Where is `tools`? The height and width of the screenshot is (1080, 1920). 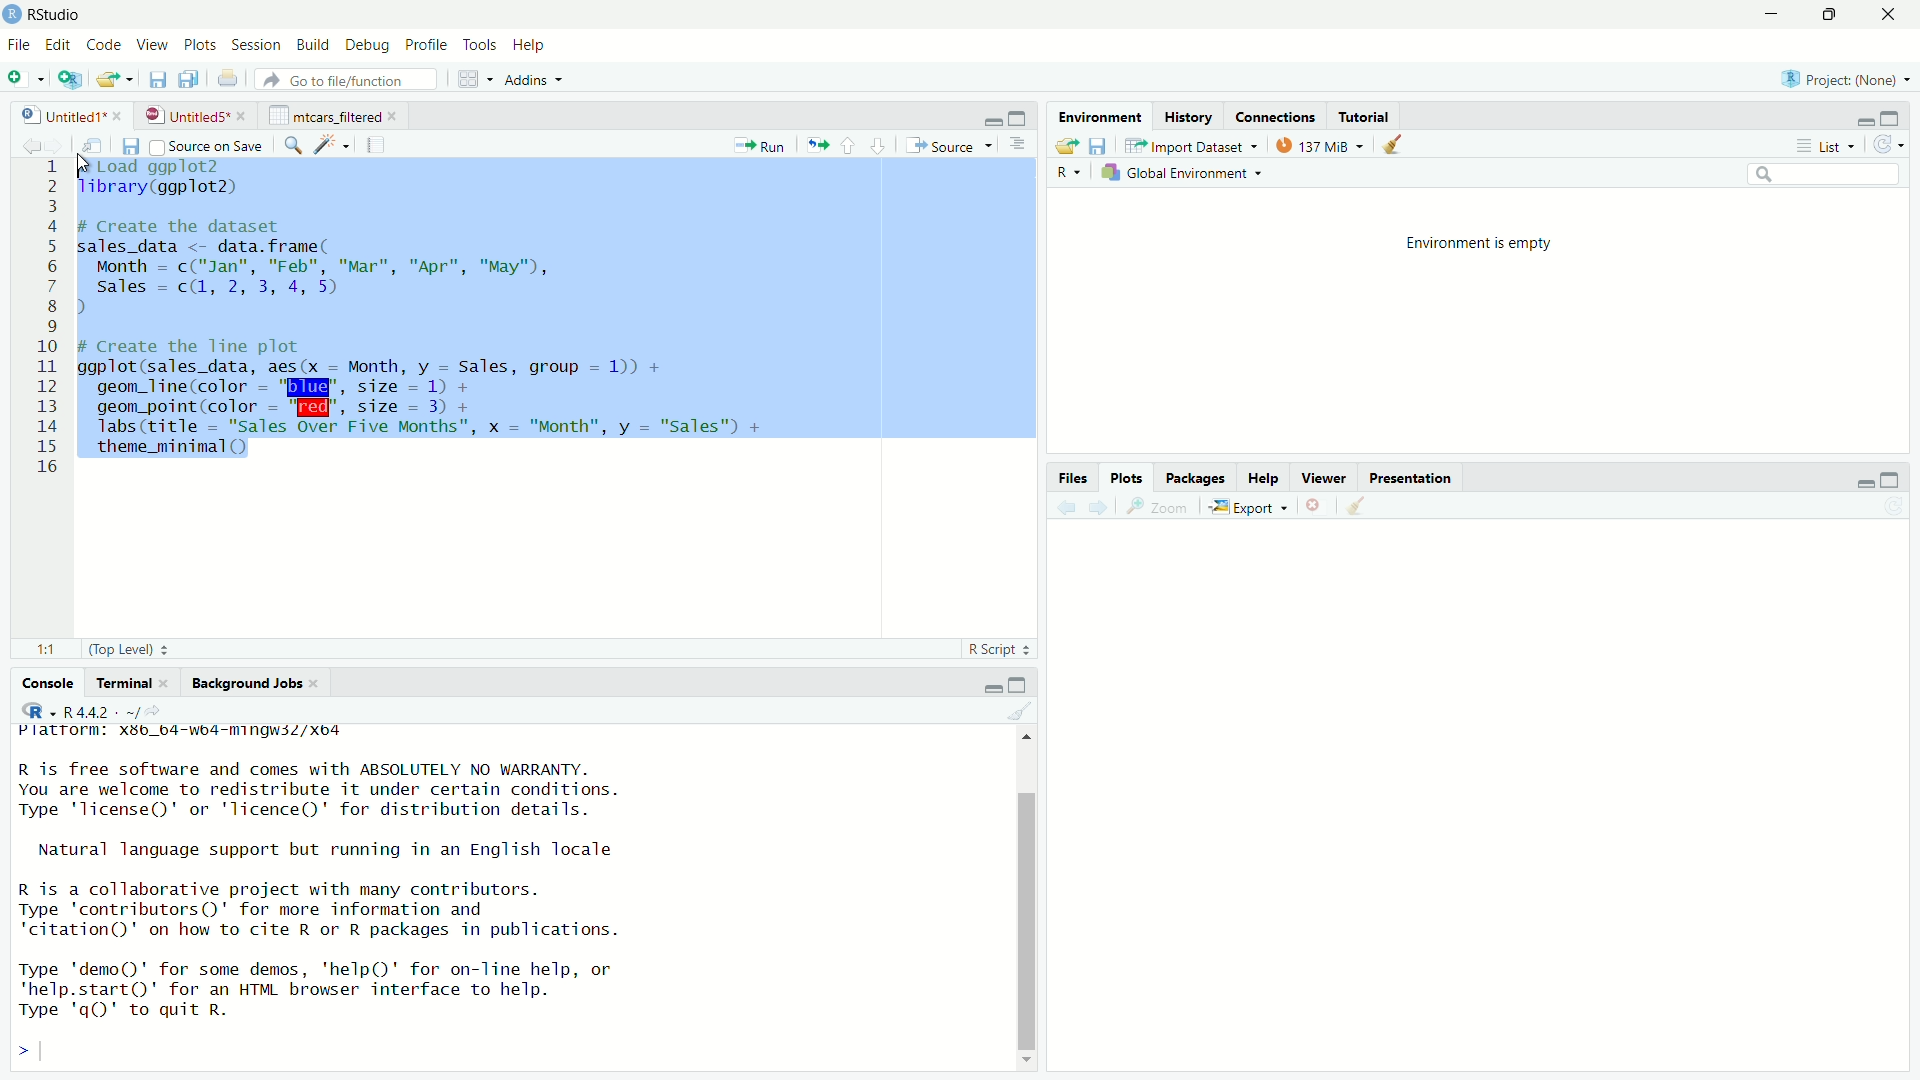 tools is located at coordinates (482, 46).